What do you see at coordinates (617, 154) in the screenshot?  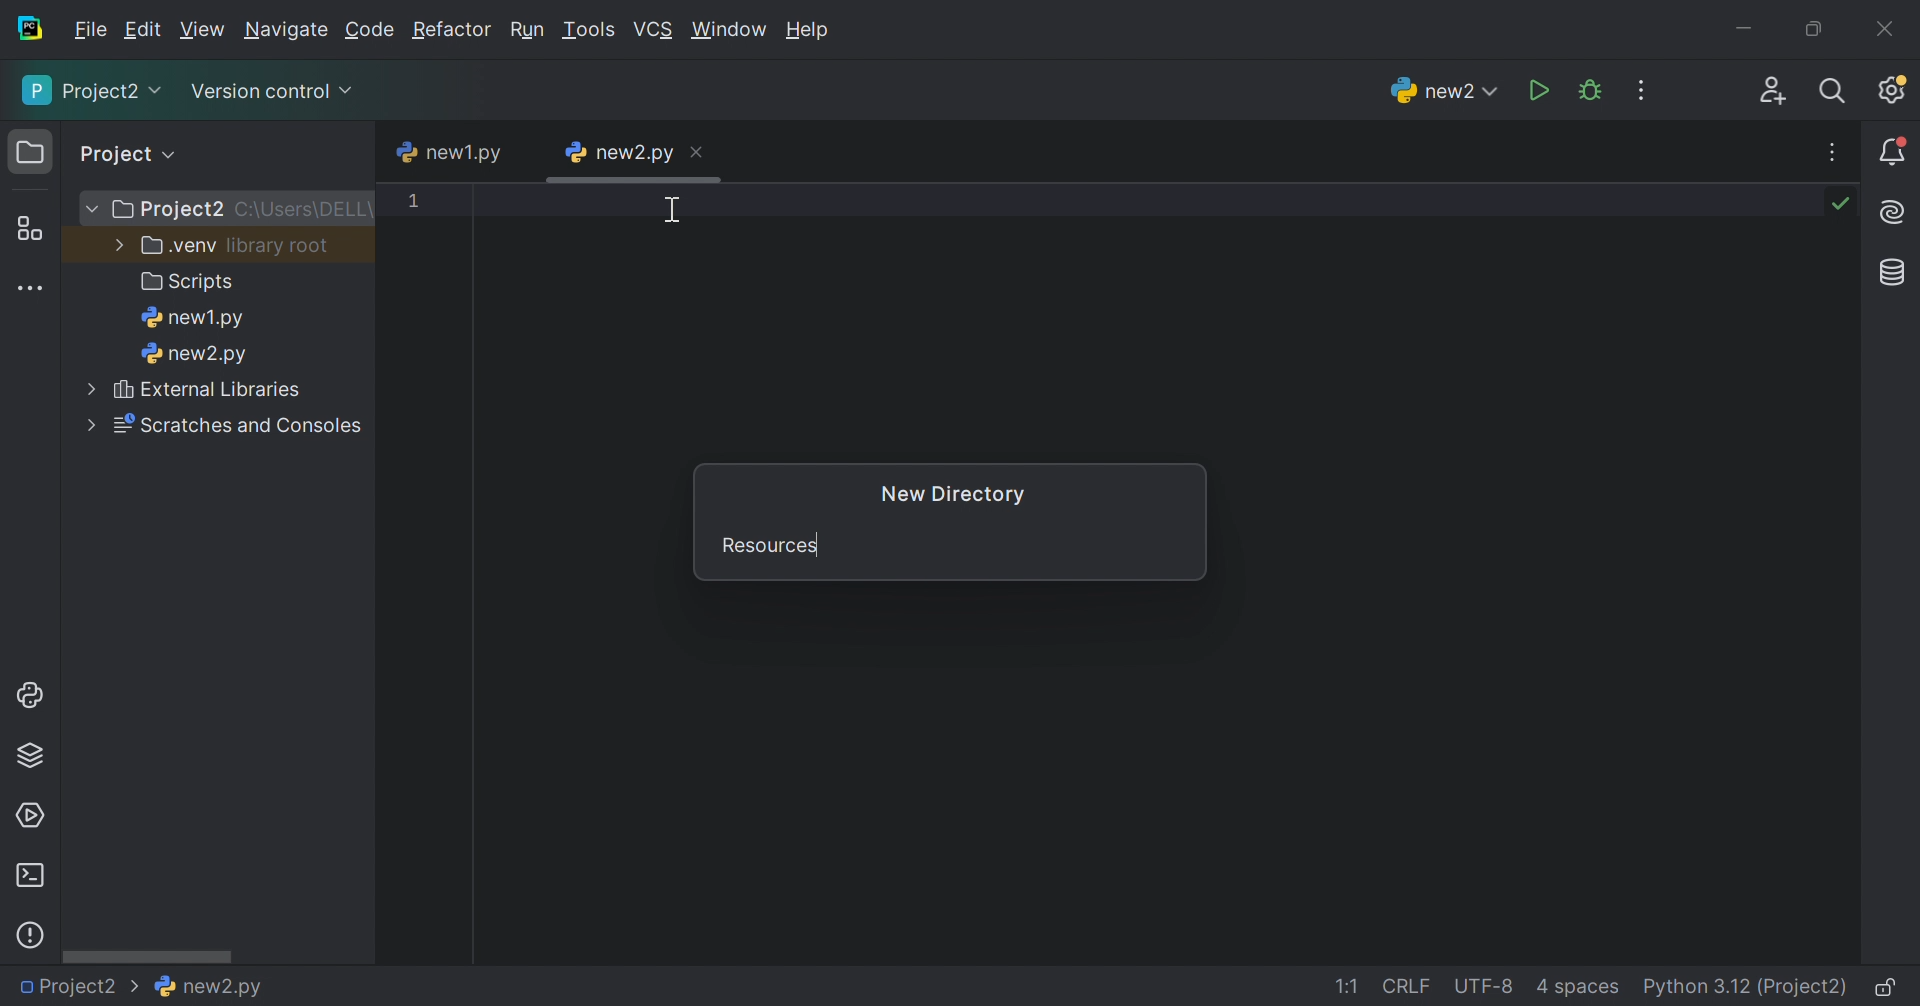 I see `new2.py` at bounding box center [617, 154].